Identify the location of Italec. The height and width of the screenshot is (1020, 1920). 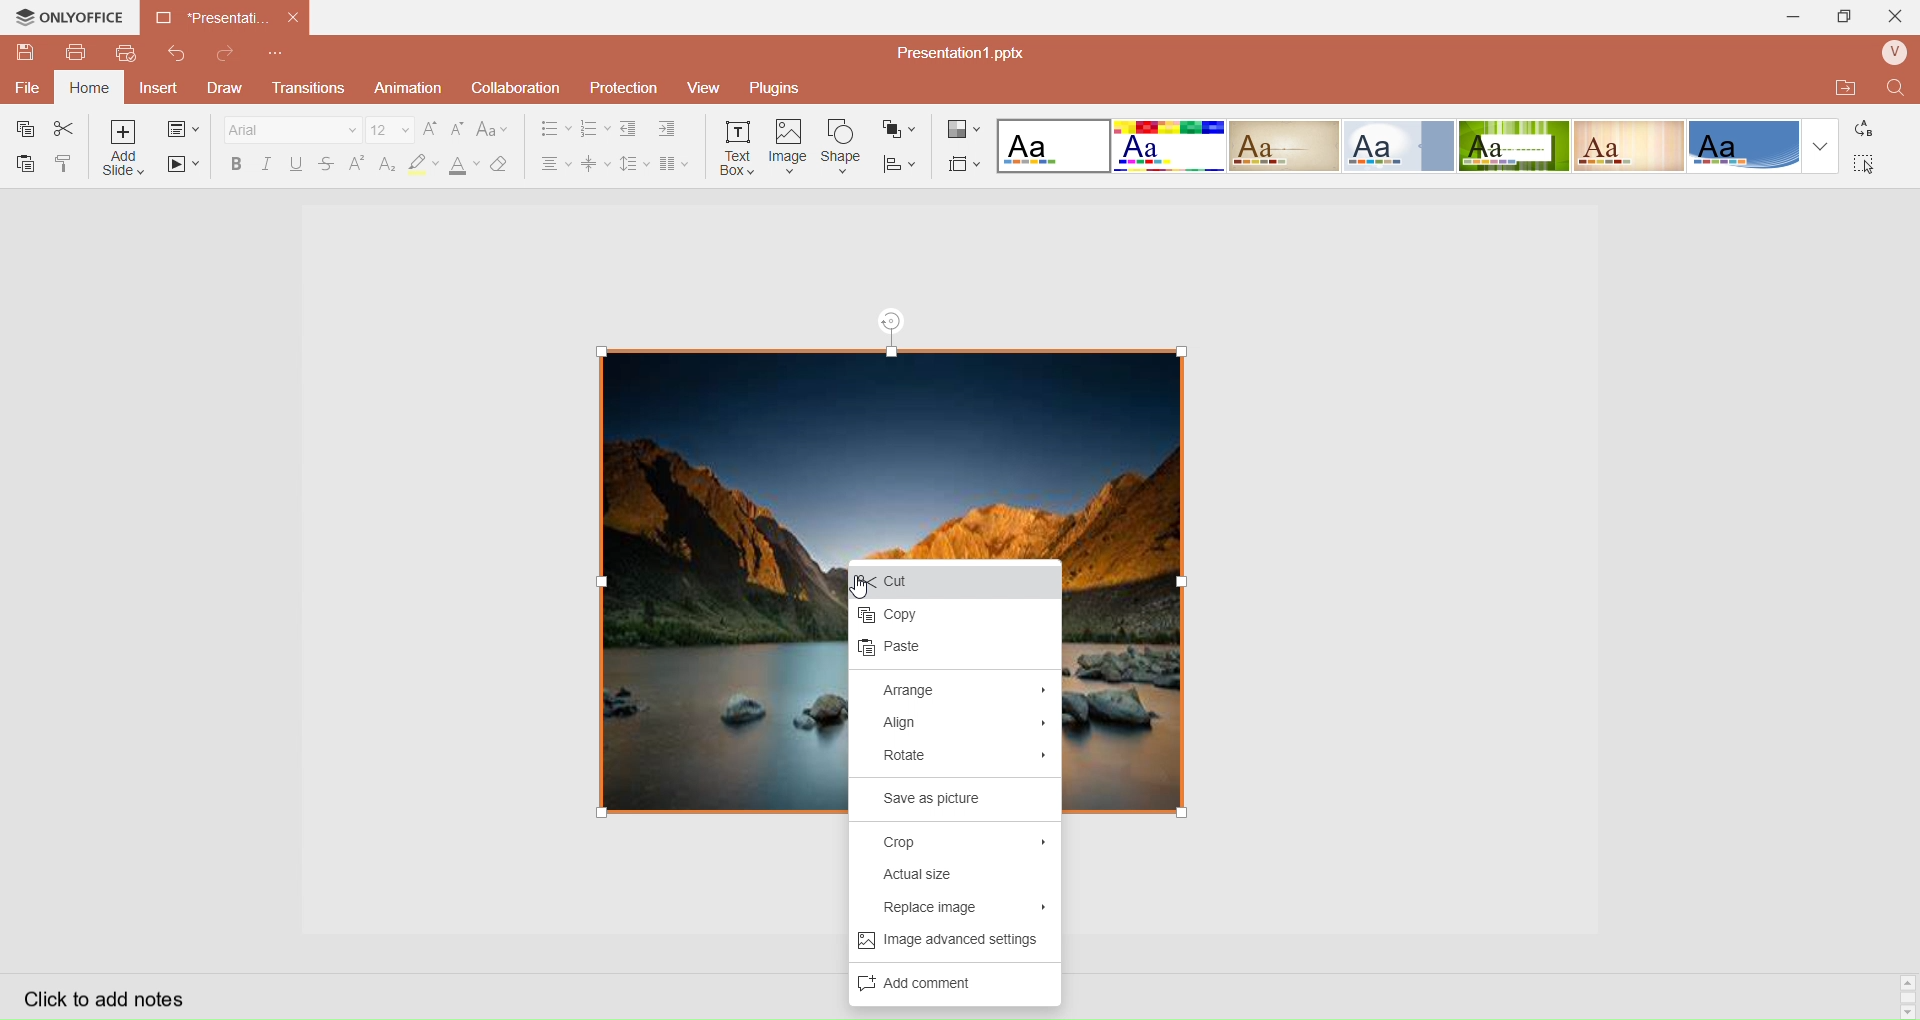
(266, 164).